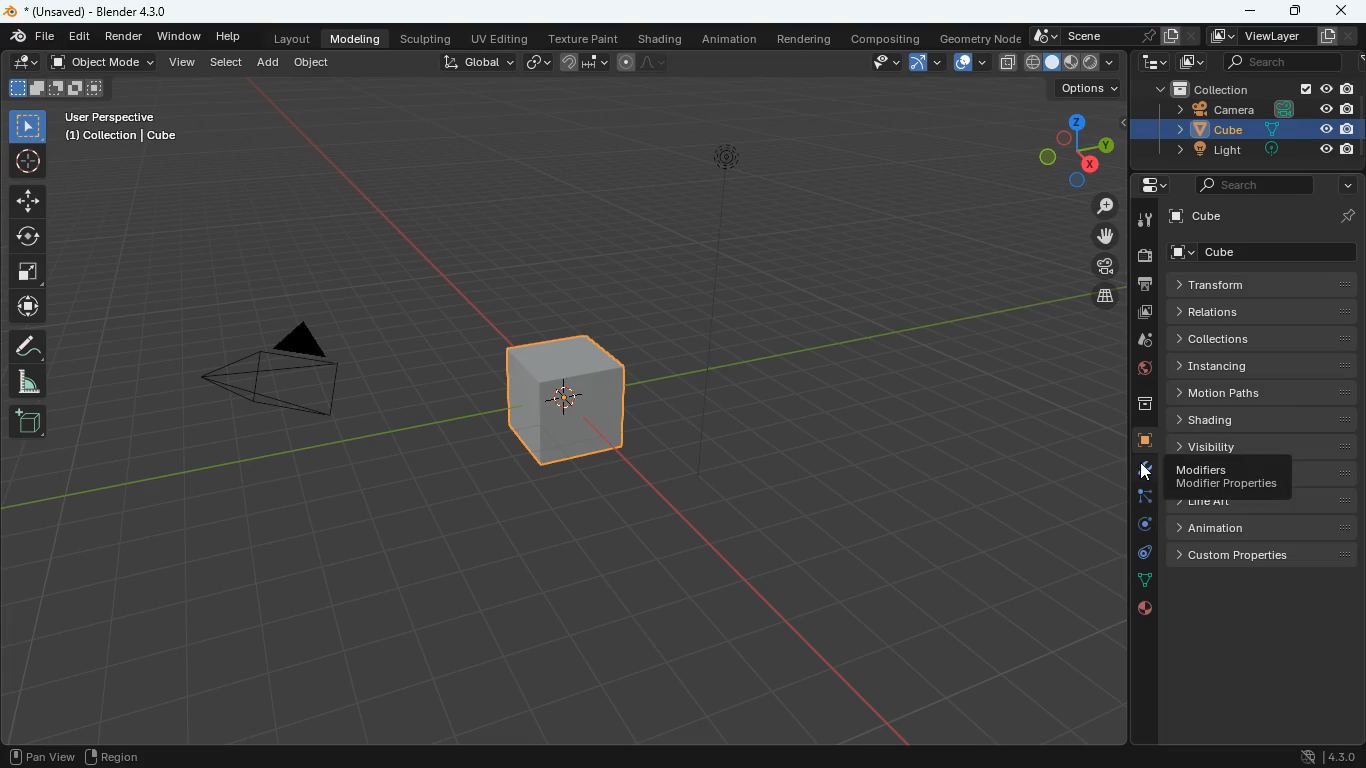  I want to click on draw, so click(25, 347).